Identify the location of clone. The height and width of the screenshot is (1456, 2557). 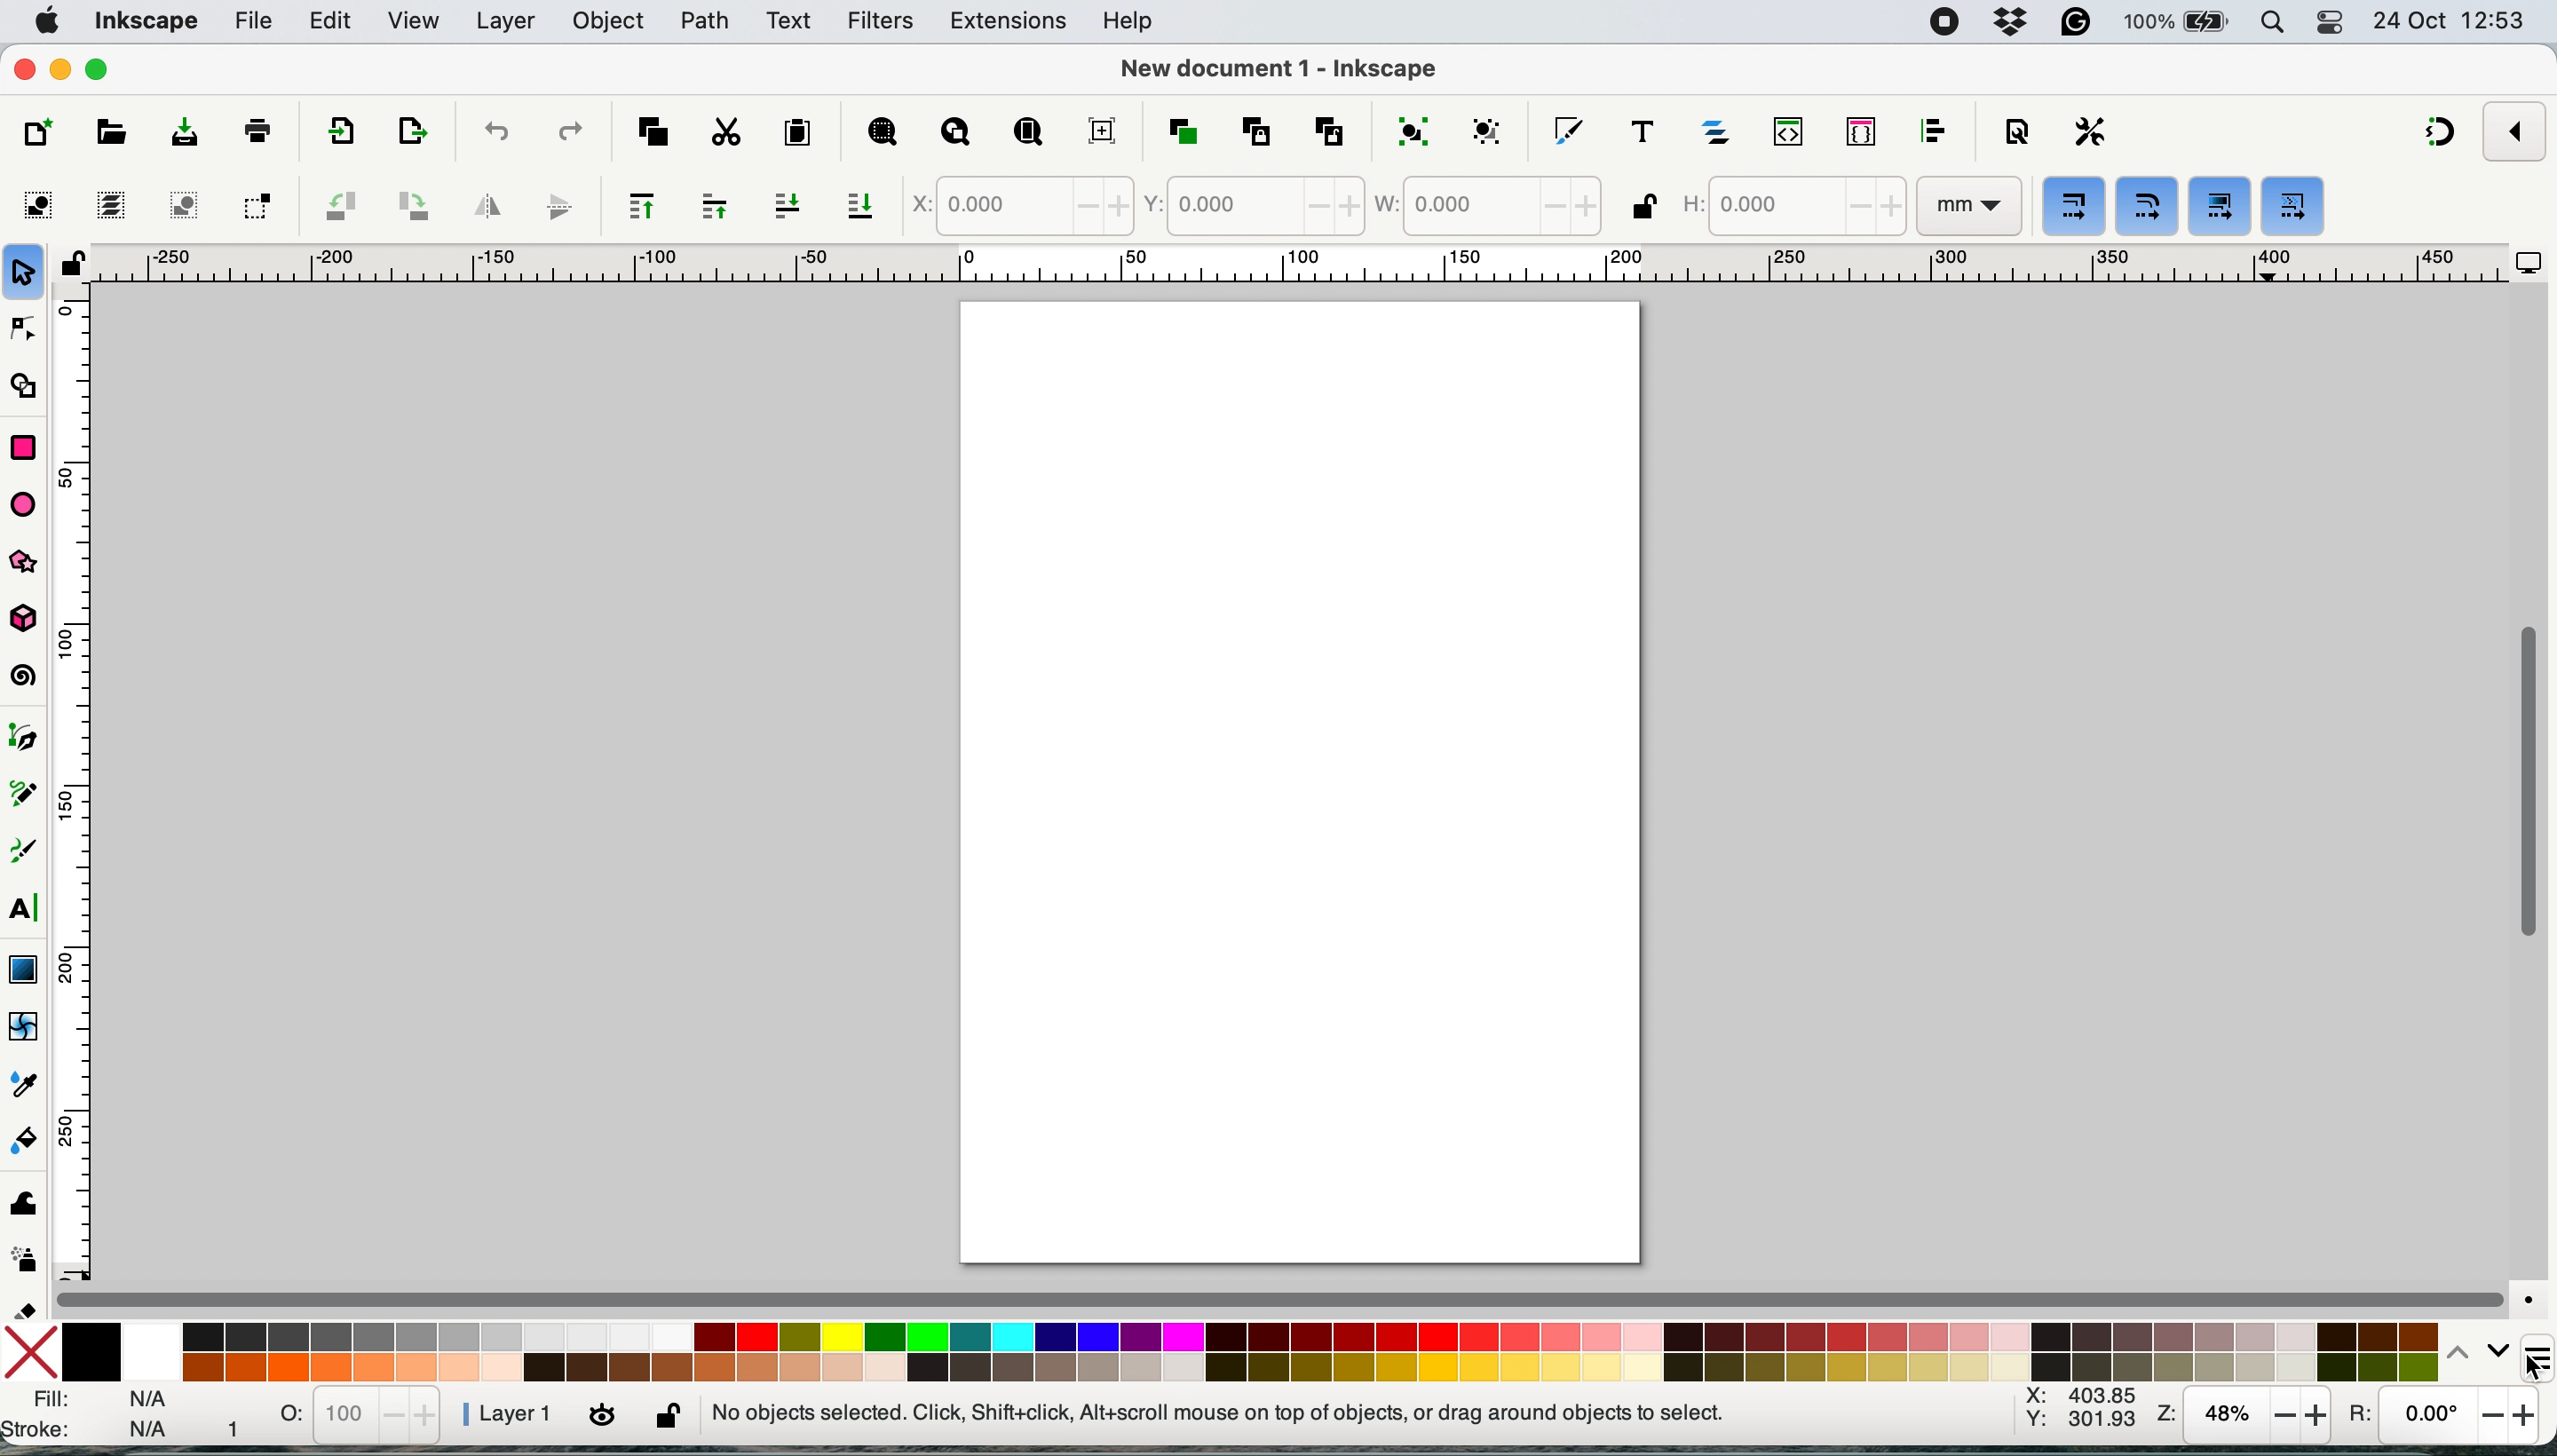
(1253, 130).